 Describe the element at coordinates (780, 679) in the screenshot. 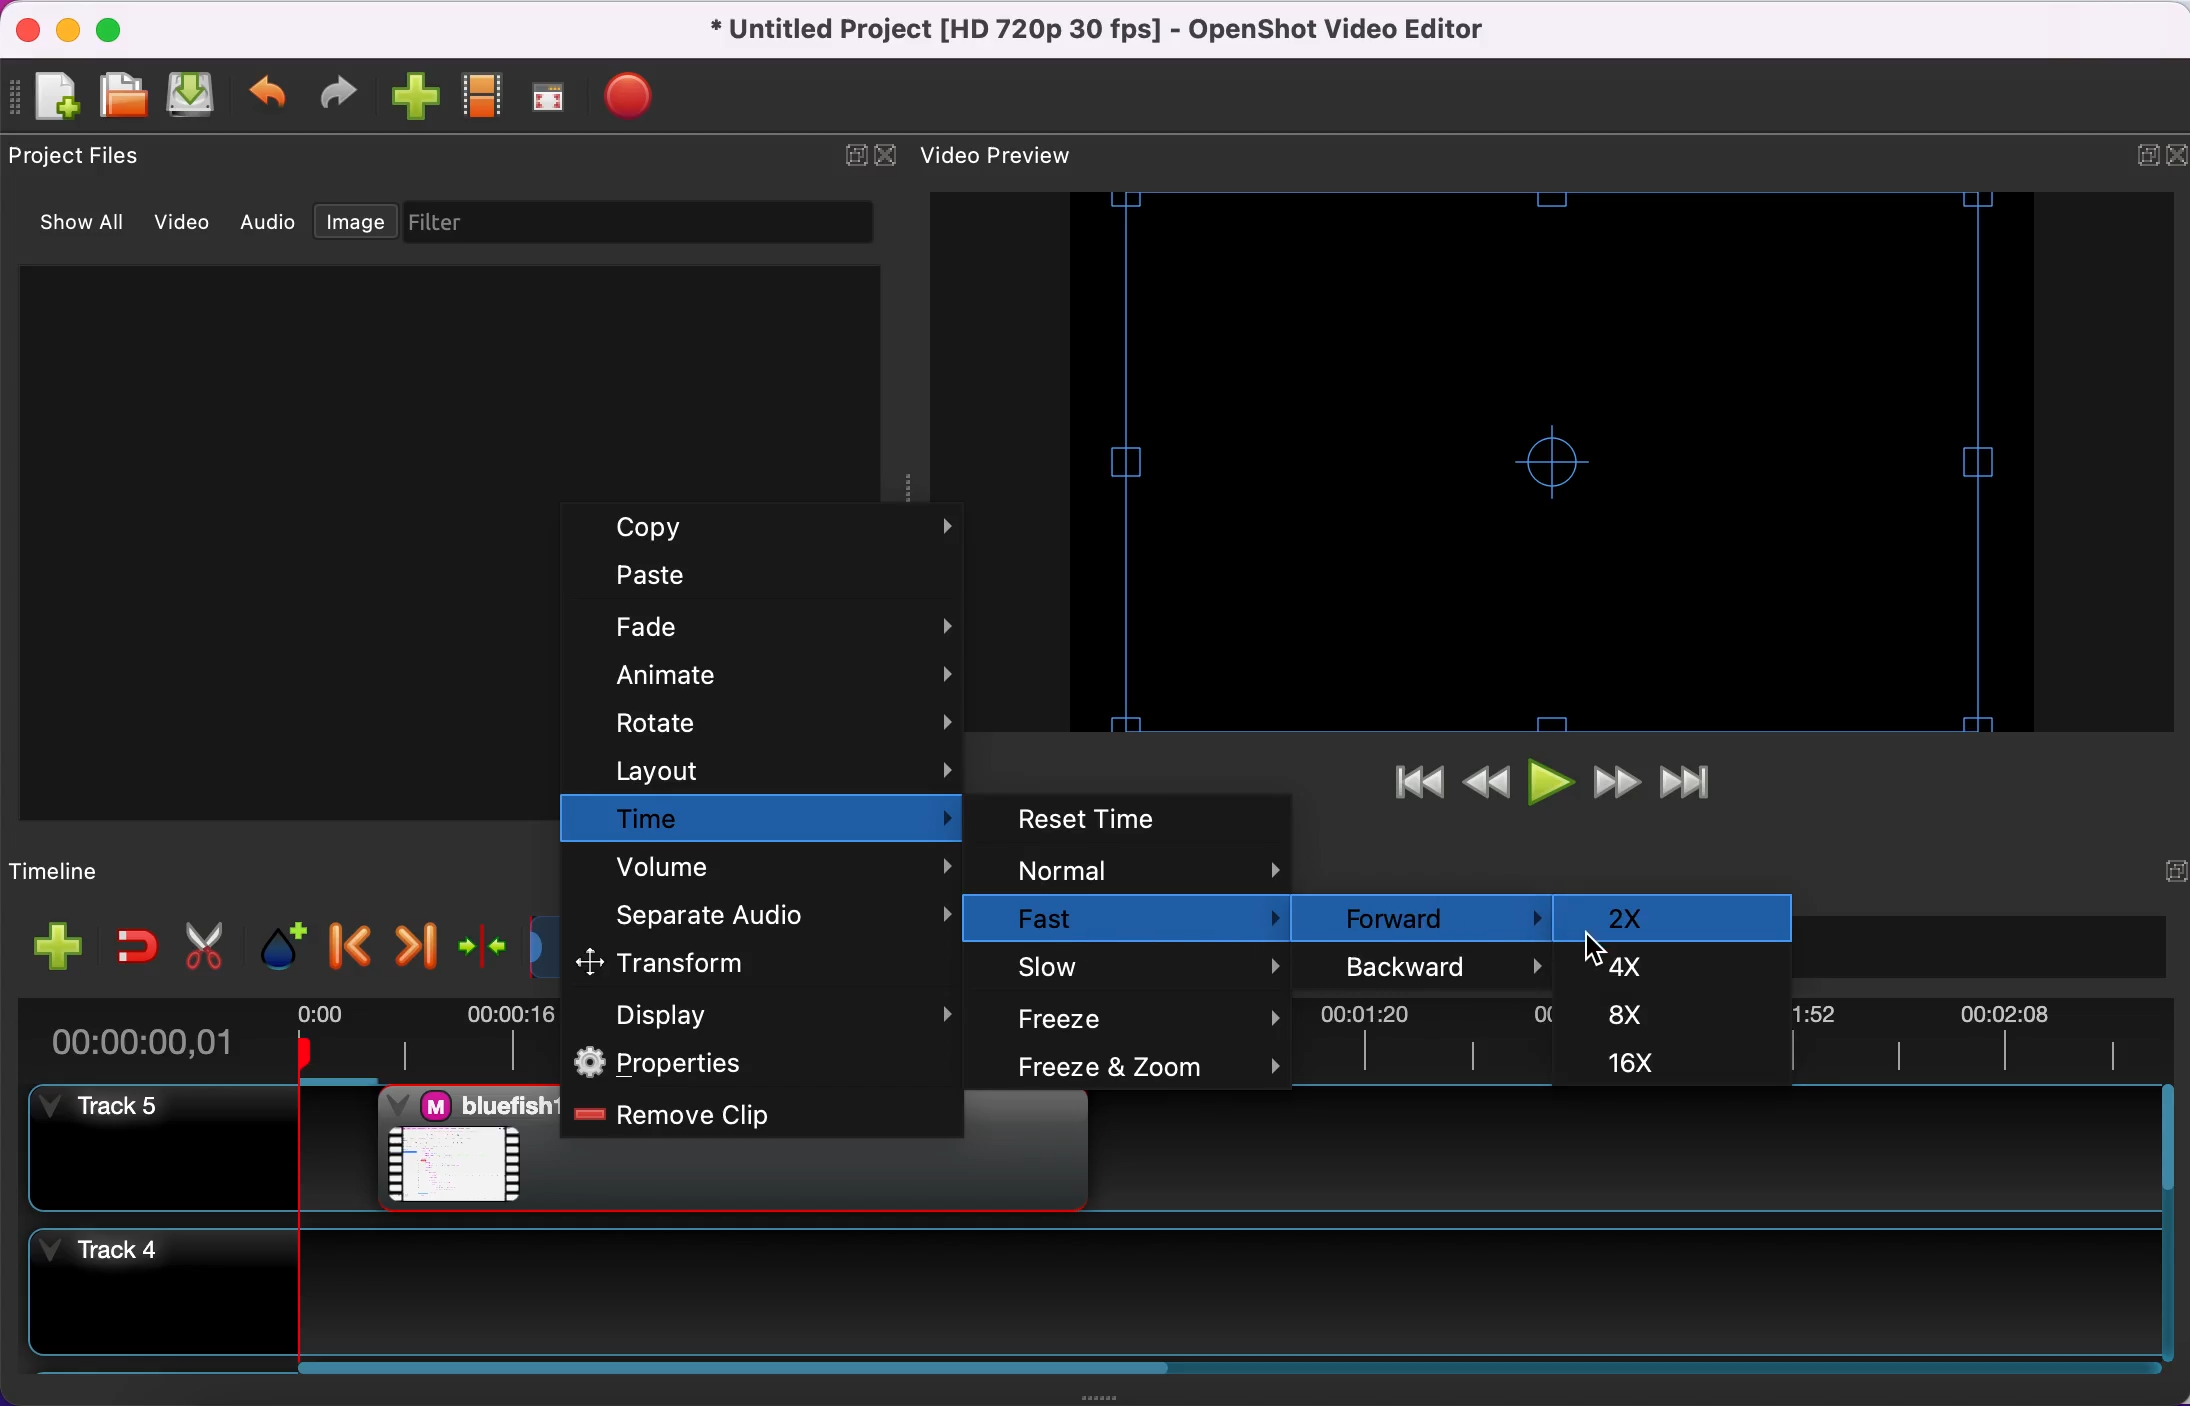

I see `animate` at that location.